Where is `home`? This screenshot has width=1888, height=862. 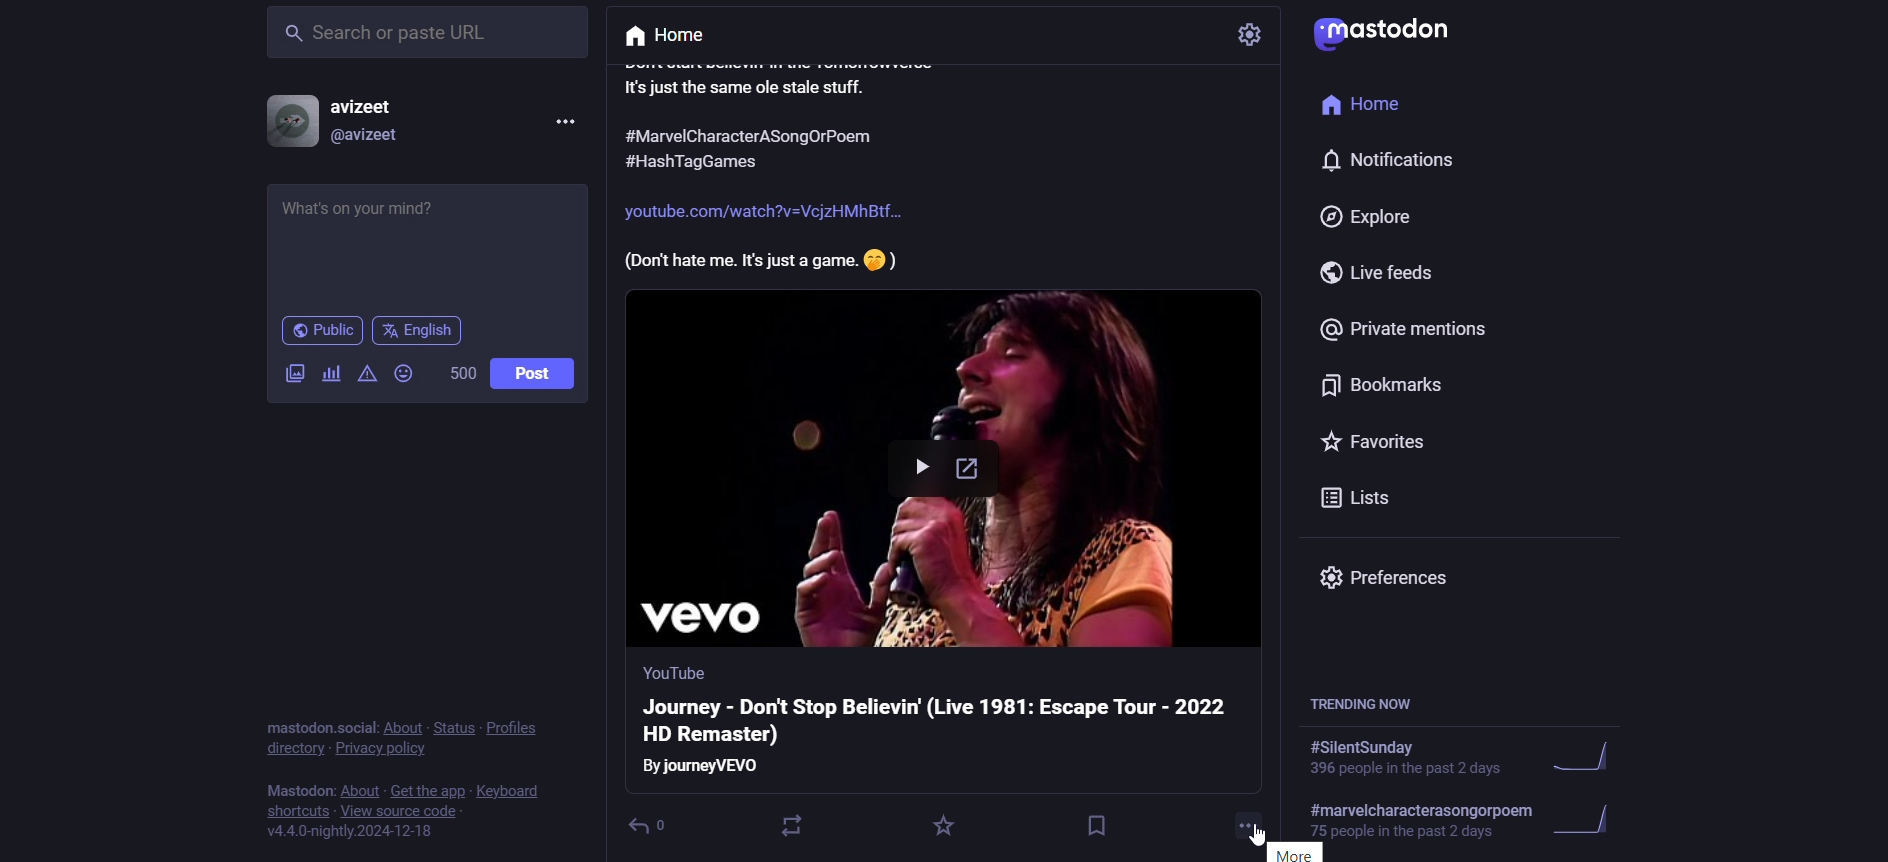
home is located at coordinates (1376, 107).